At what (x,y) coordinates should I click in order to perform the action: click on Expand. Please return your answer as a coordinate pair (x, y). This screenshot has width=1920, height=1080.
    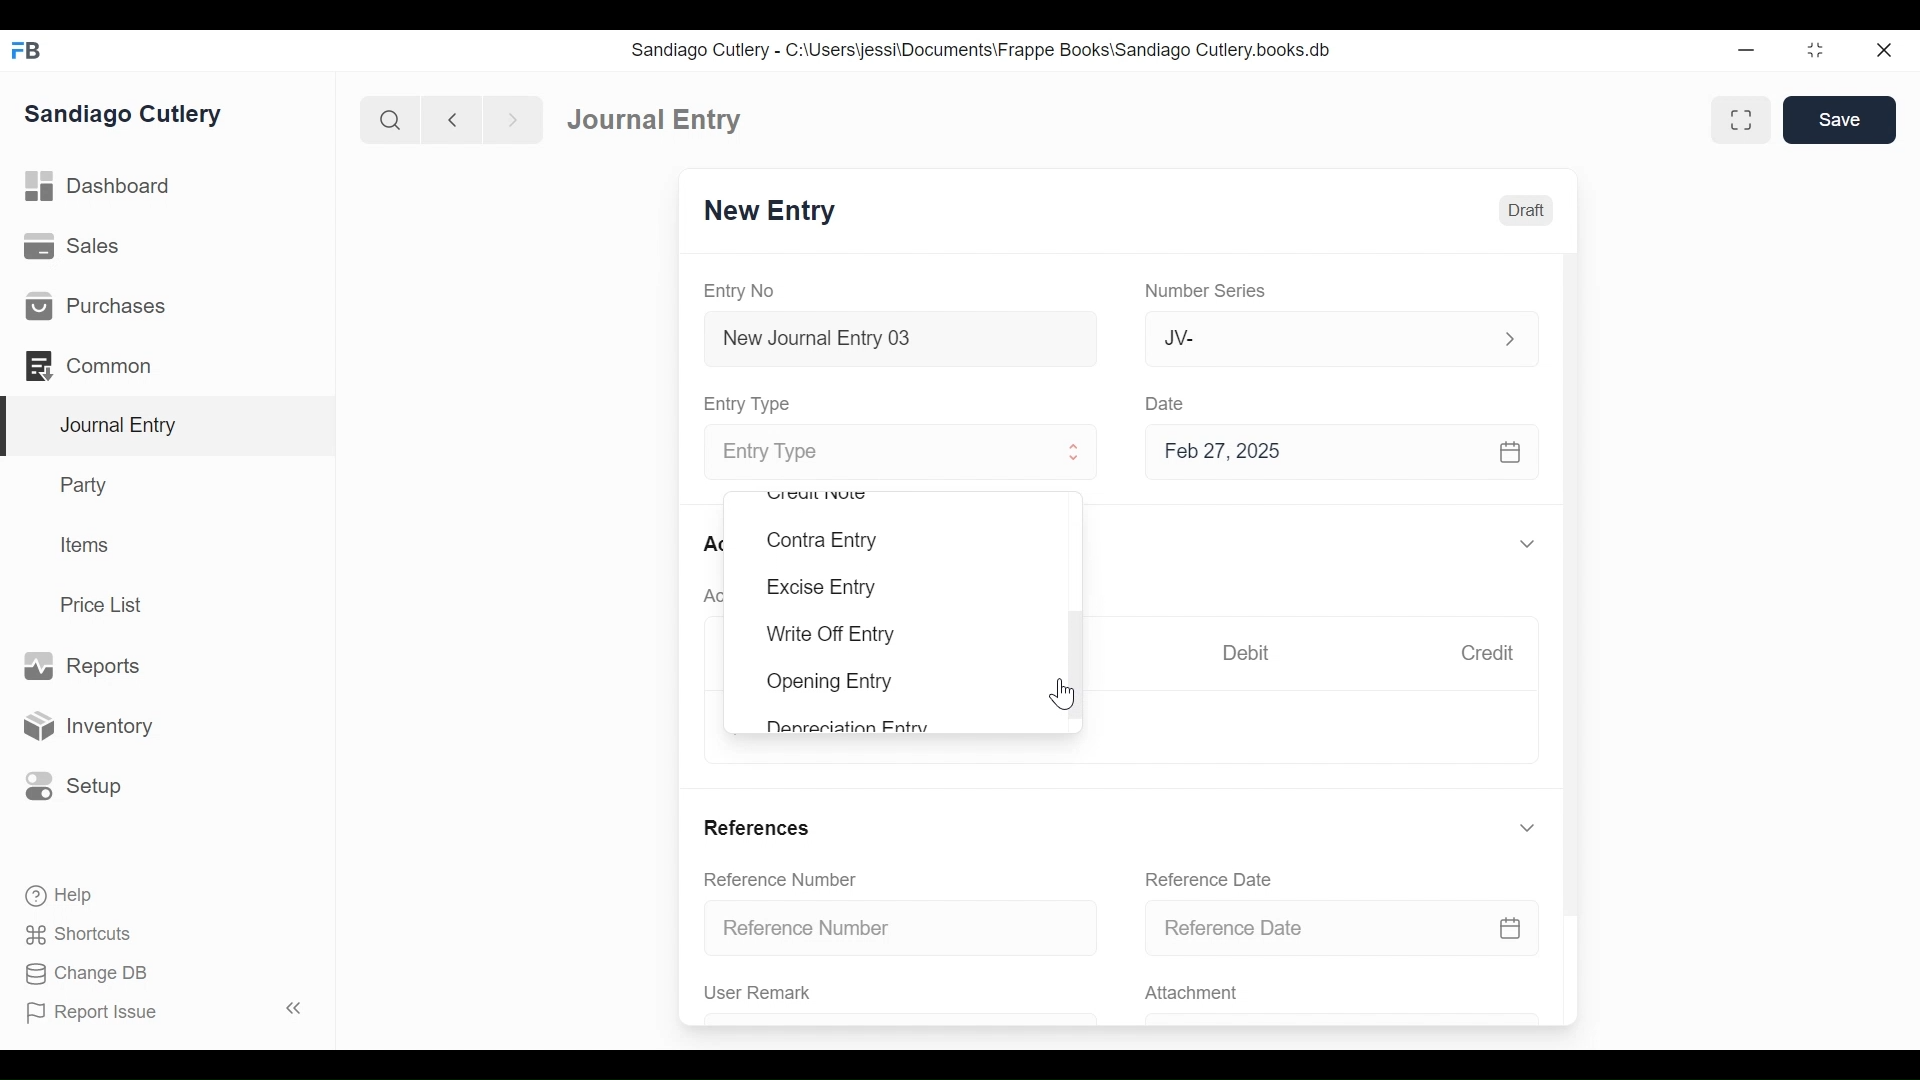
    Looking at the image, I should click on (1530, 543).